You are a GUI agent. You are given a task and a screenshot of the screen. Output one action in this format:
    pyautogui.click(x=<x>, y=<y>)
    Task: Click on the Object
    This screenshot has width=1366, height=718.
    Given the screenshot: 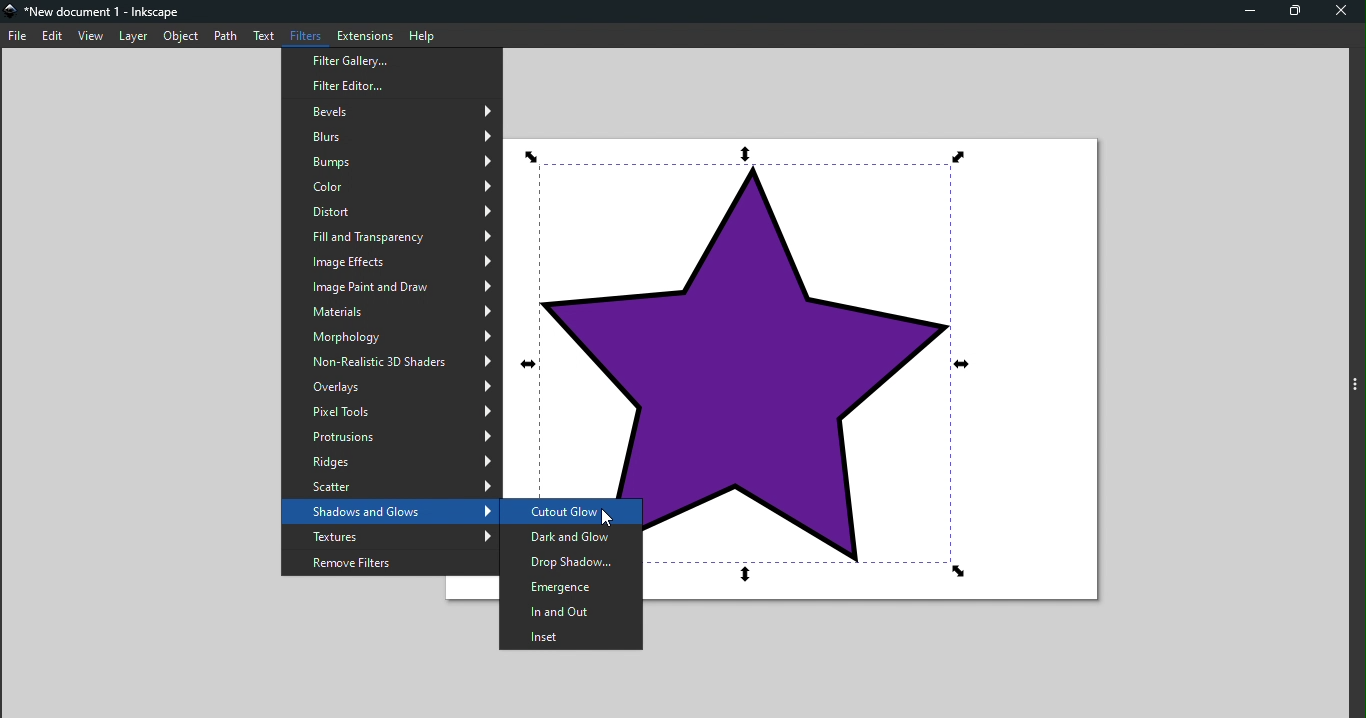 What is the action you would take?
    pyautogui.click(x=181, y=36)
    